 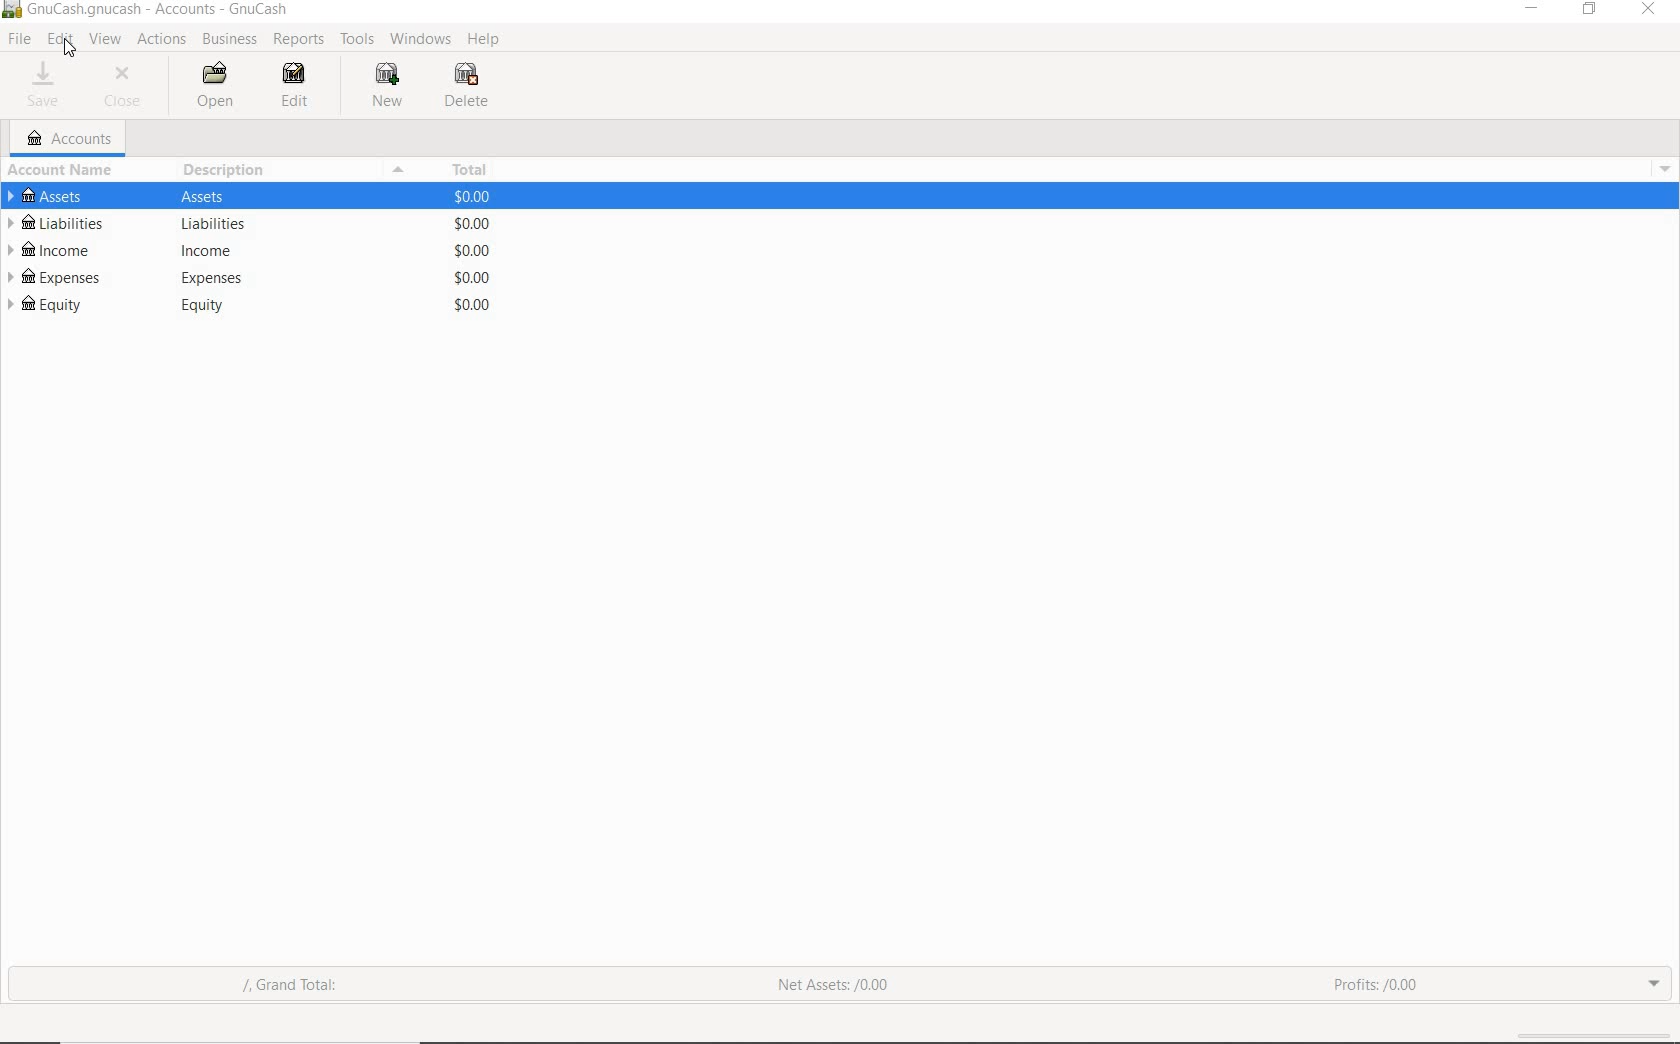 What do you see at coordinates (1651, 11) in the screenshot?
I see `close` at bounding box center [1651, 11].